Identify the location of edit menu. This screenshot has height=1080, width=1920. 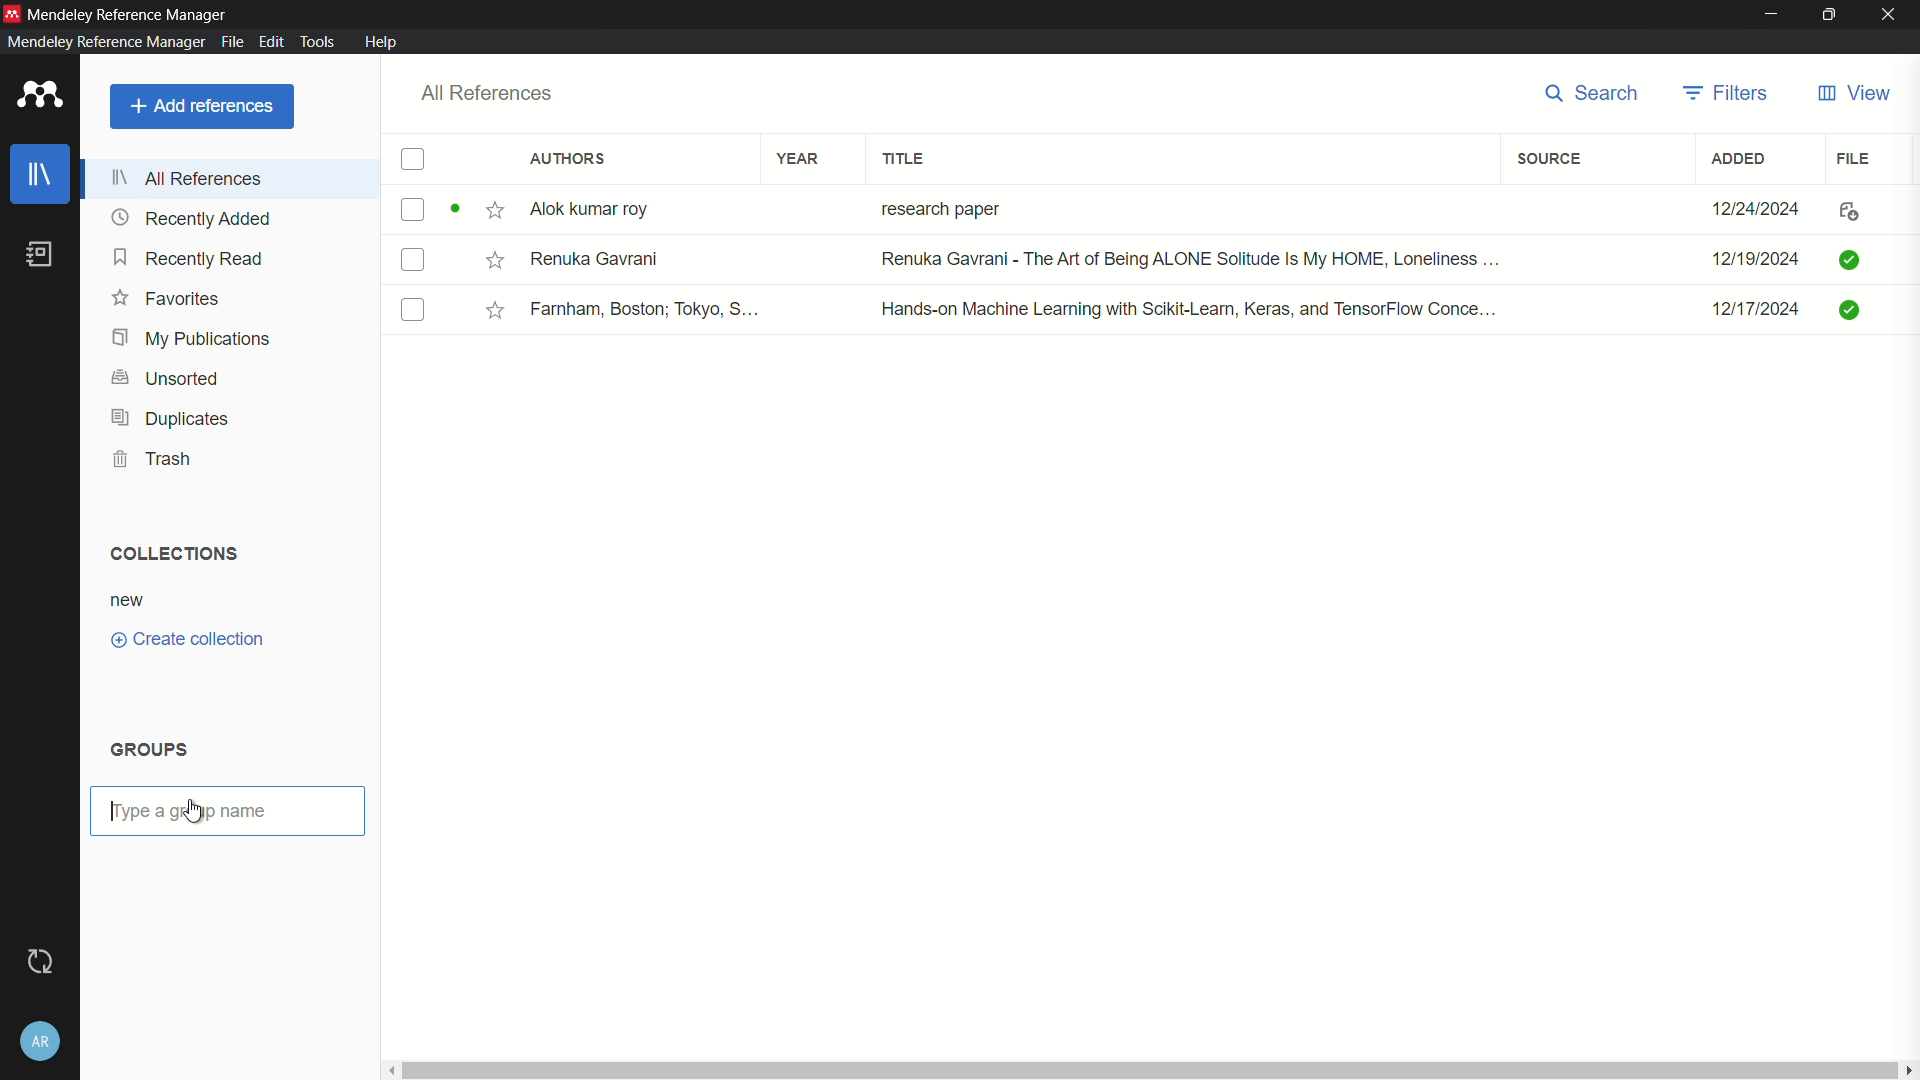
(270, 41).